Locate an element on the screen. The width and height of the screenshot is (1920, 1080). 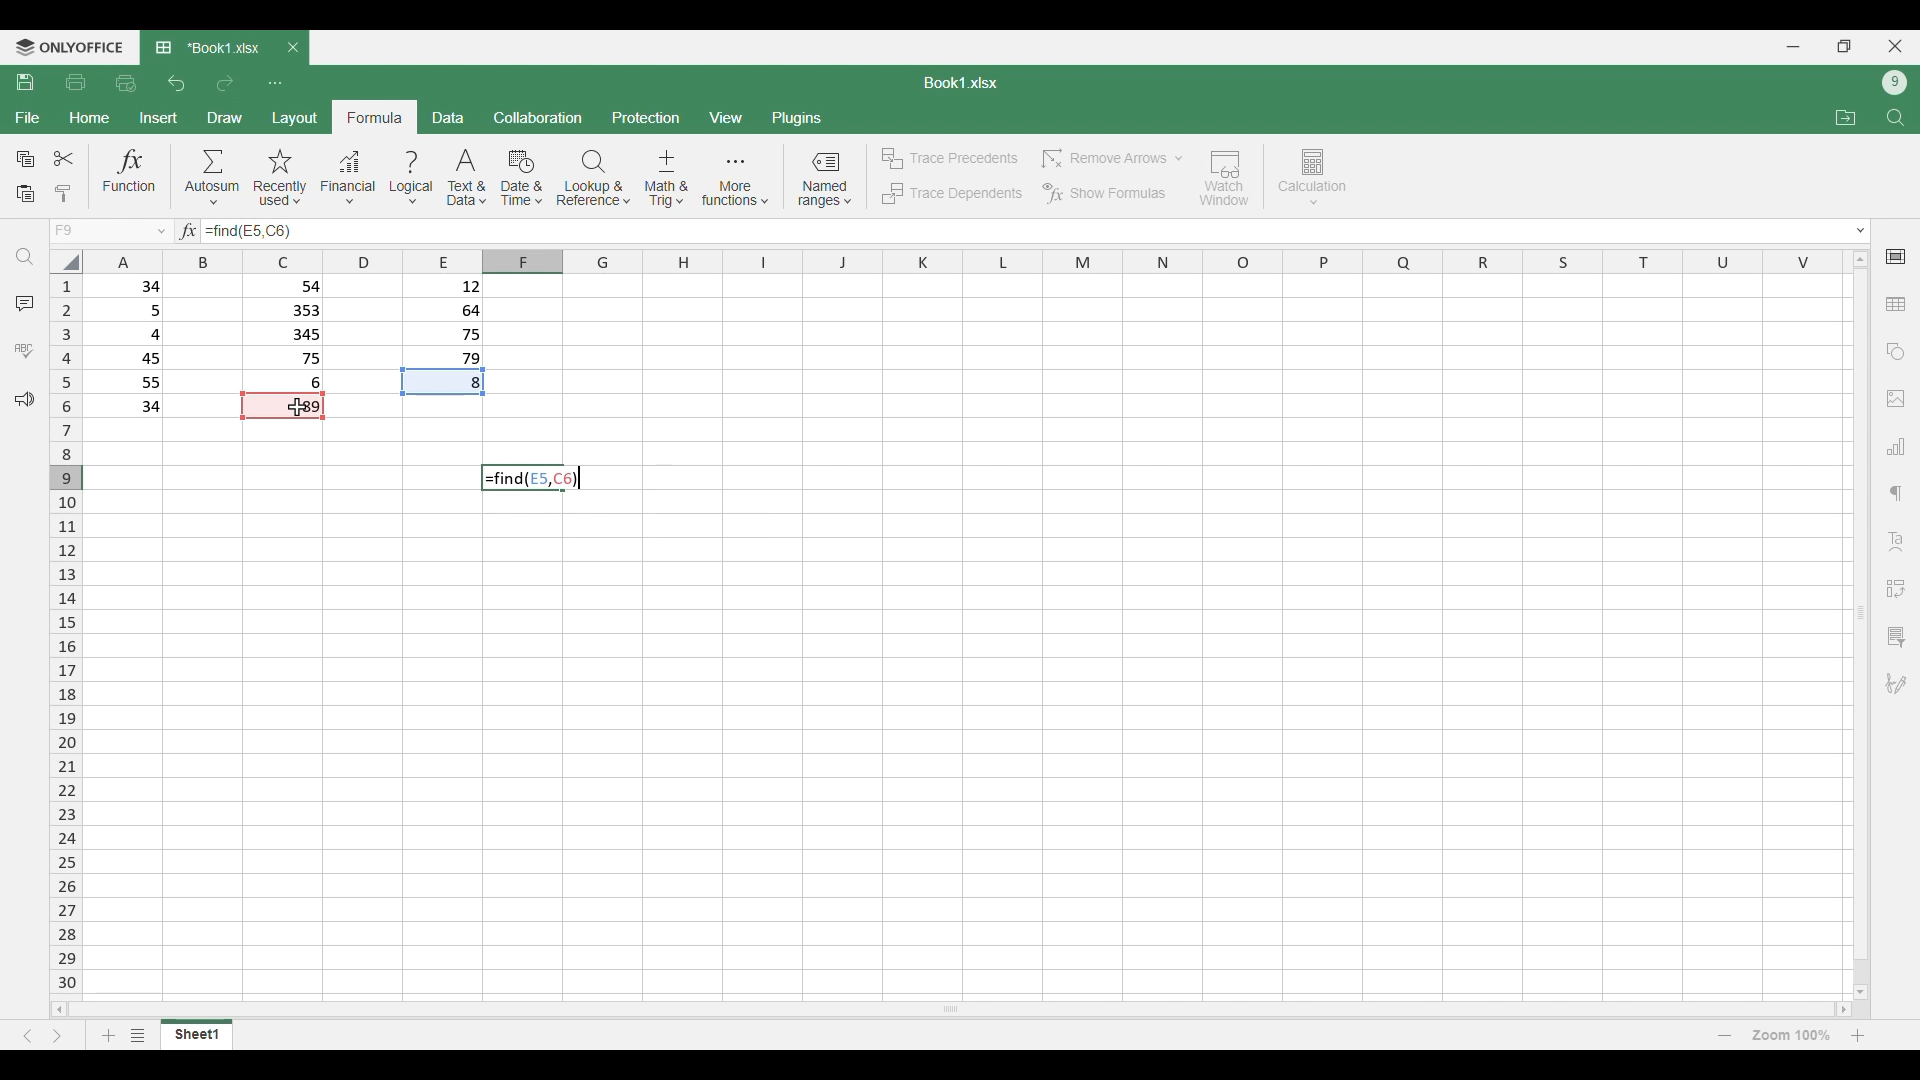
Insert menu is located at coordinates (158, 118).